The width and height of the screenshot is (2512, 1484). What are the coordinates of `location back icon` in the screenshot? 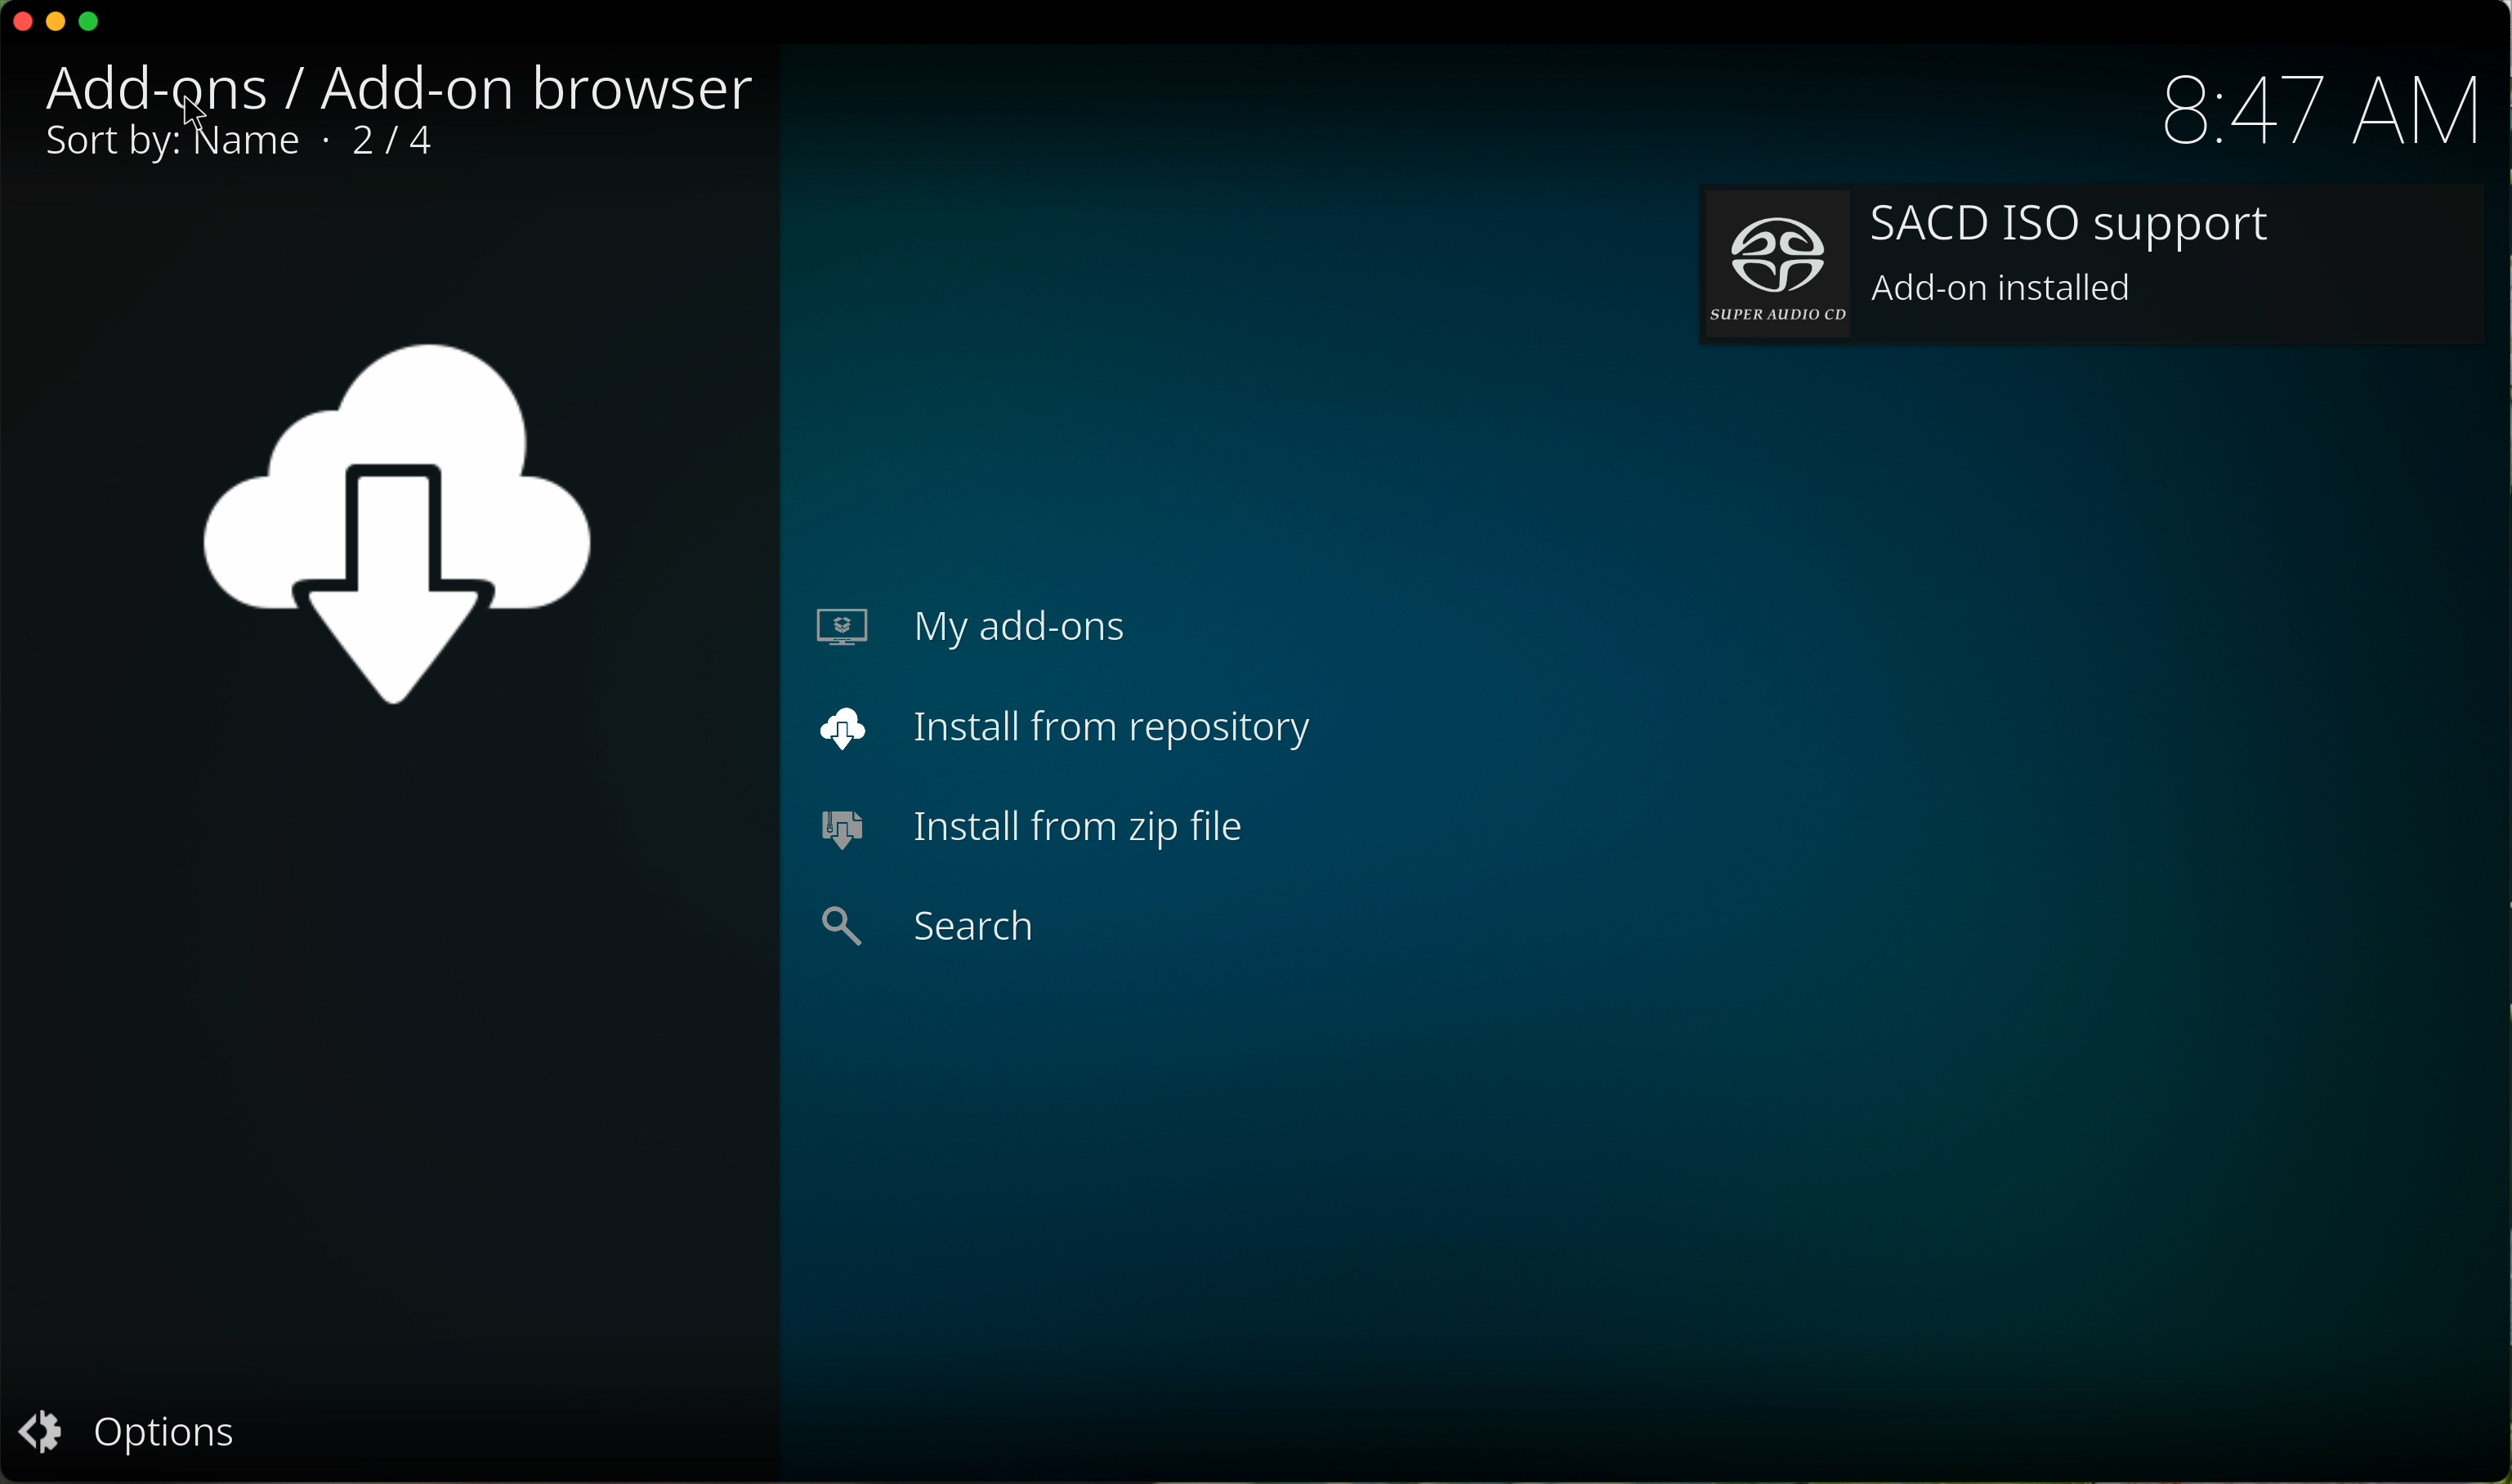 It's located at (397, 523).